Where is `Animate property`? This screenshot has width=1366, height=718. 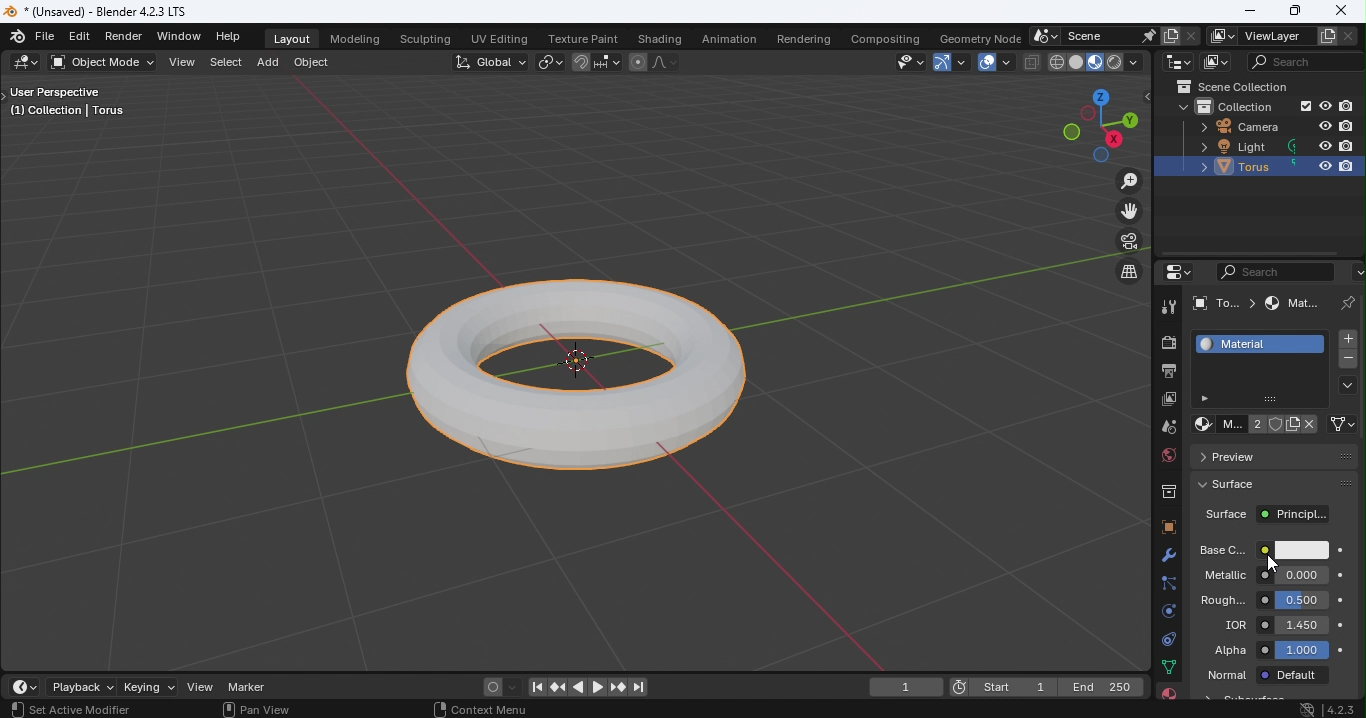
Animate property is located at coordinates (1339, 649).